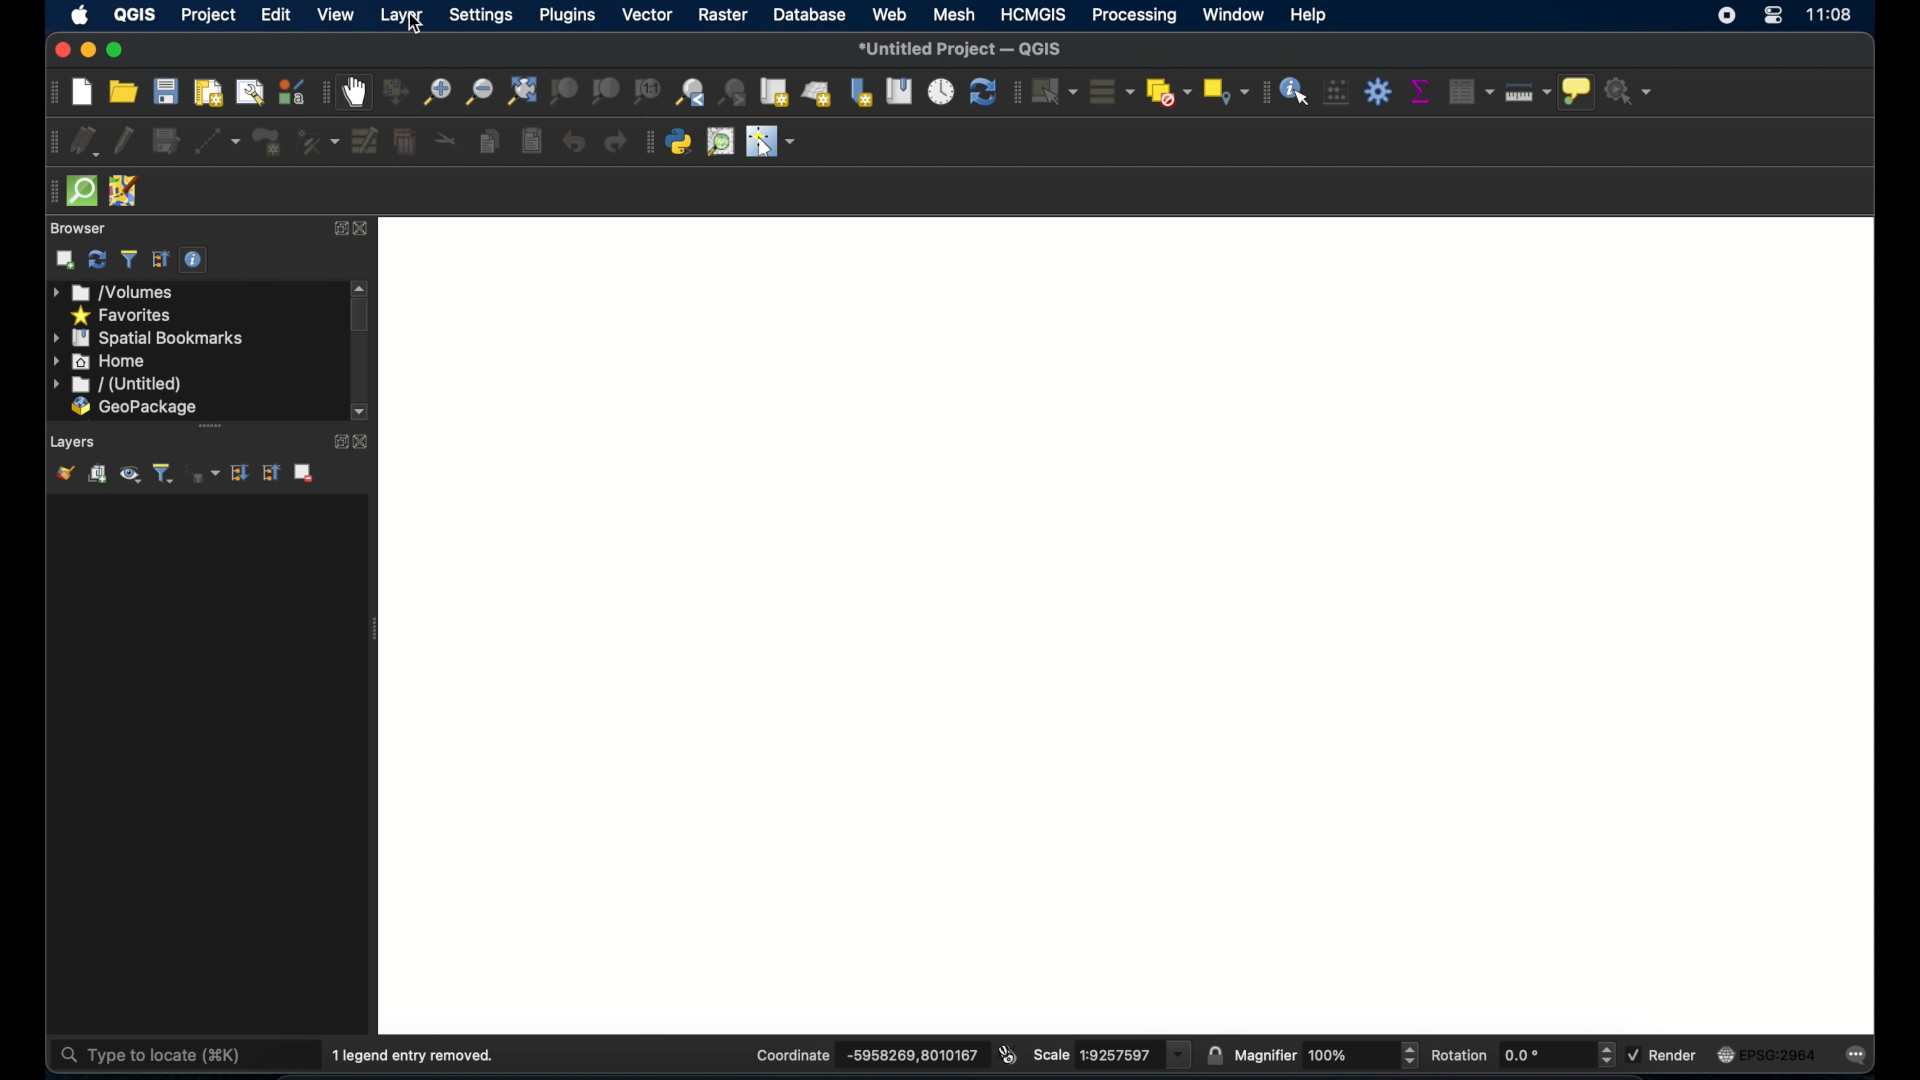 Image resolution: width=1920 pixels, height=1080 pixels. Describe the element at coordinates (317, 142) in the screenshot. I see `modify attributes ` at that location.